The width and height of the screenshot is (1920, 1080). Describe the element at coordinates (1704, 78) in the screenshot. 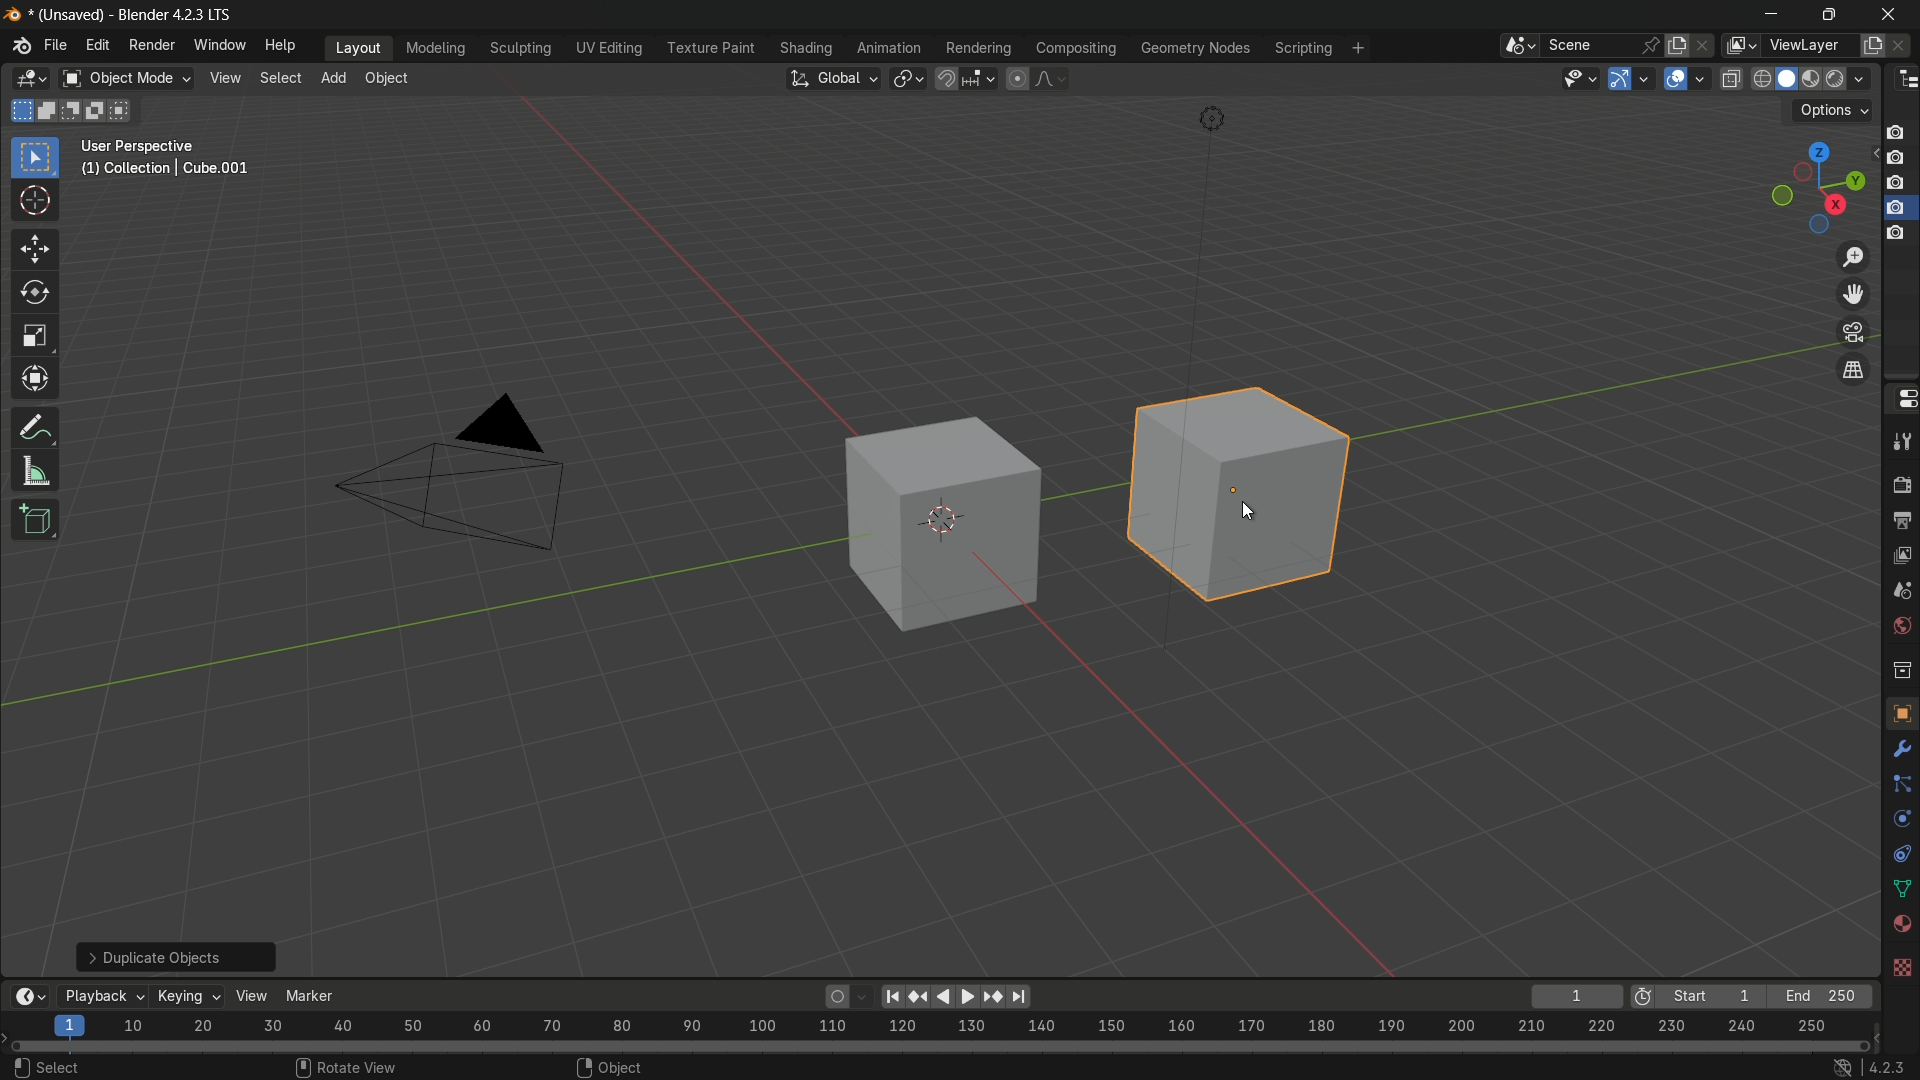

I see `overlay dropdown` at that location.